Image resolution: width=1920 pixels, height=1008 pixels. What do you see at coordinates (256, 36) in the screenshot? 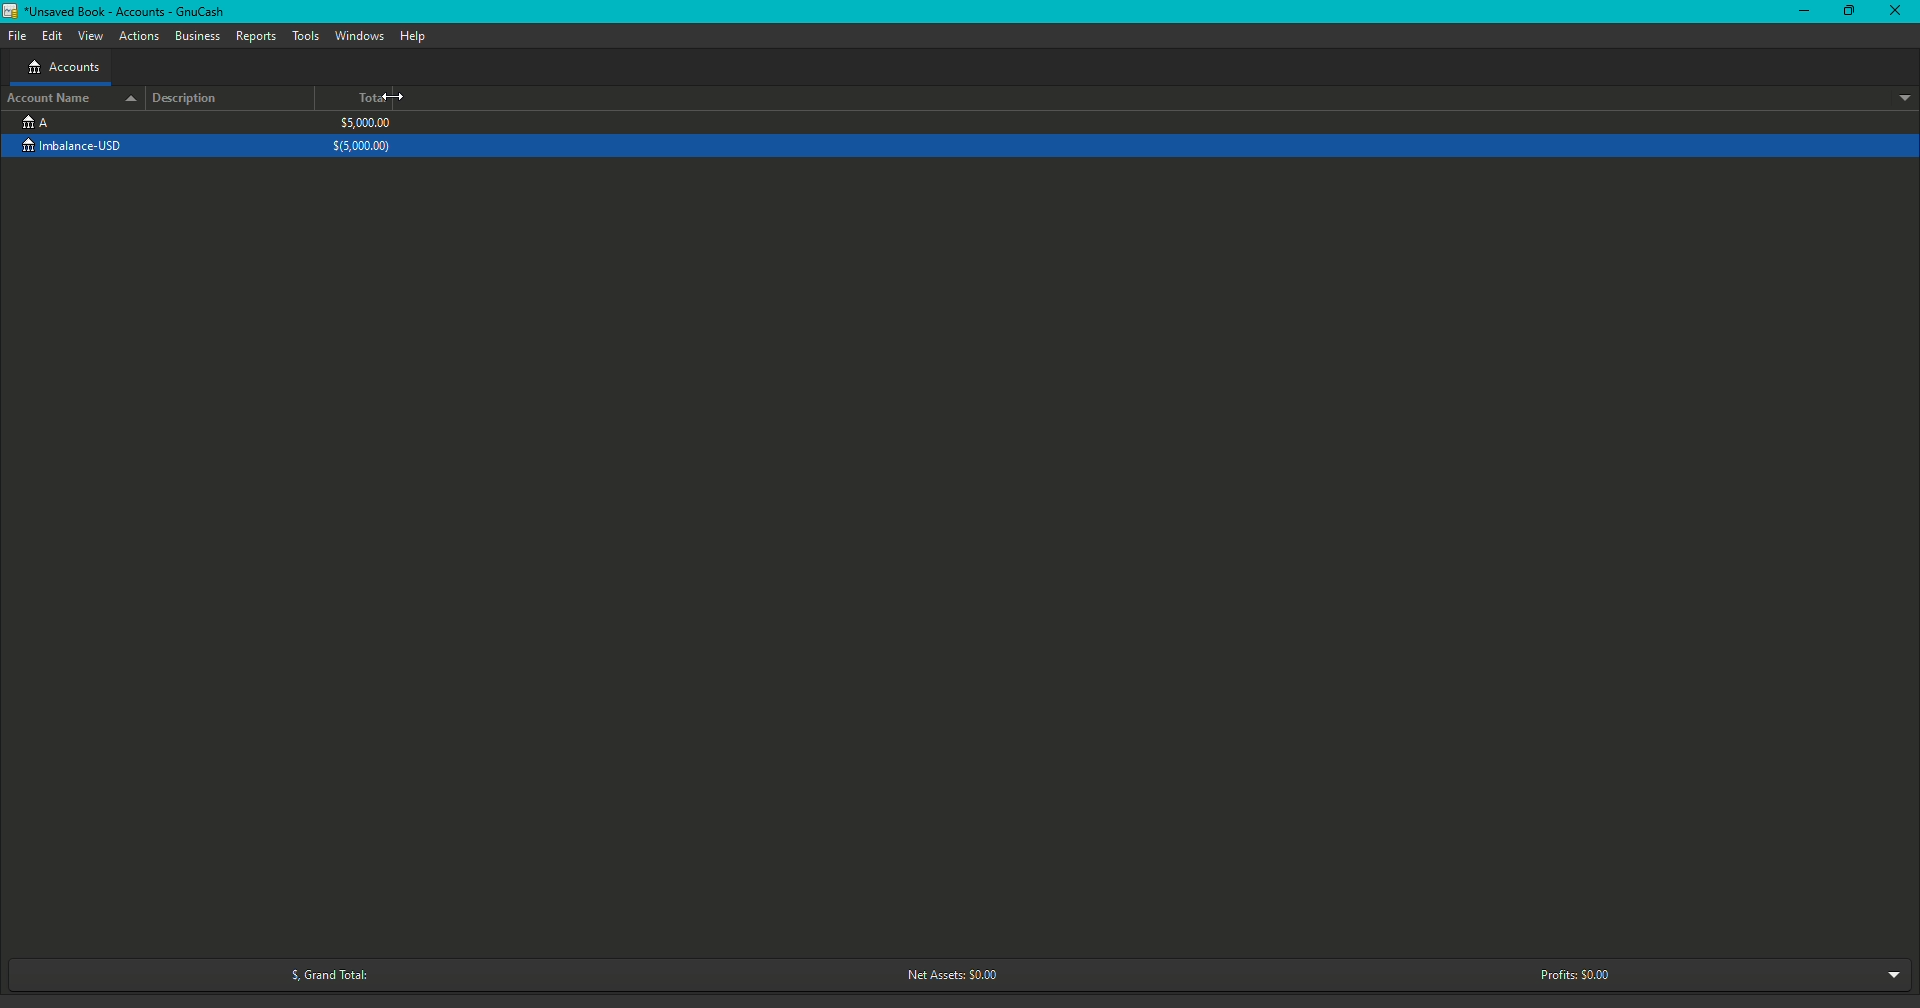
I see `Reports` at bounding box center [256, 36].